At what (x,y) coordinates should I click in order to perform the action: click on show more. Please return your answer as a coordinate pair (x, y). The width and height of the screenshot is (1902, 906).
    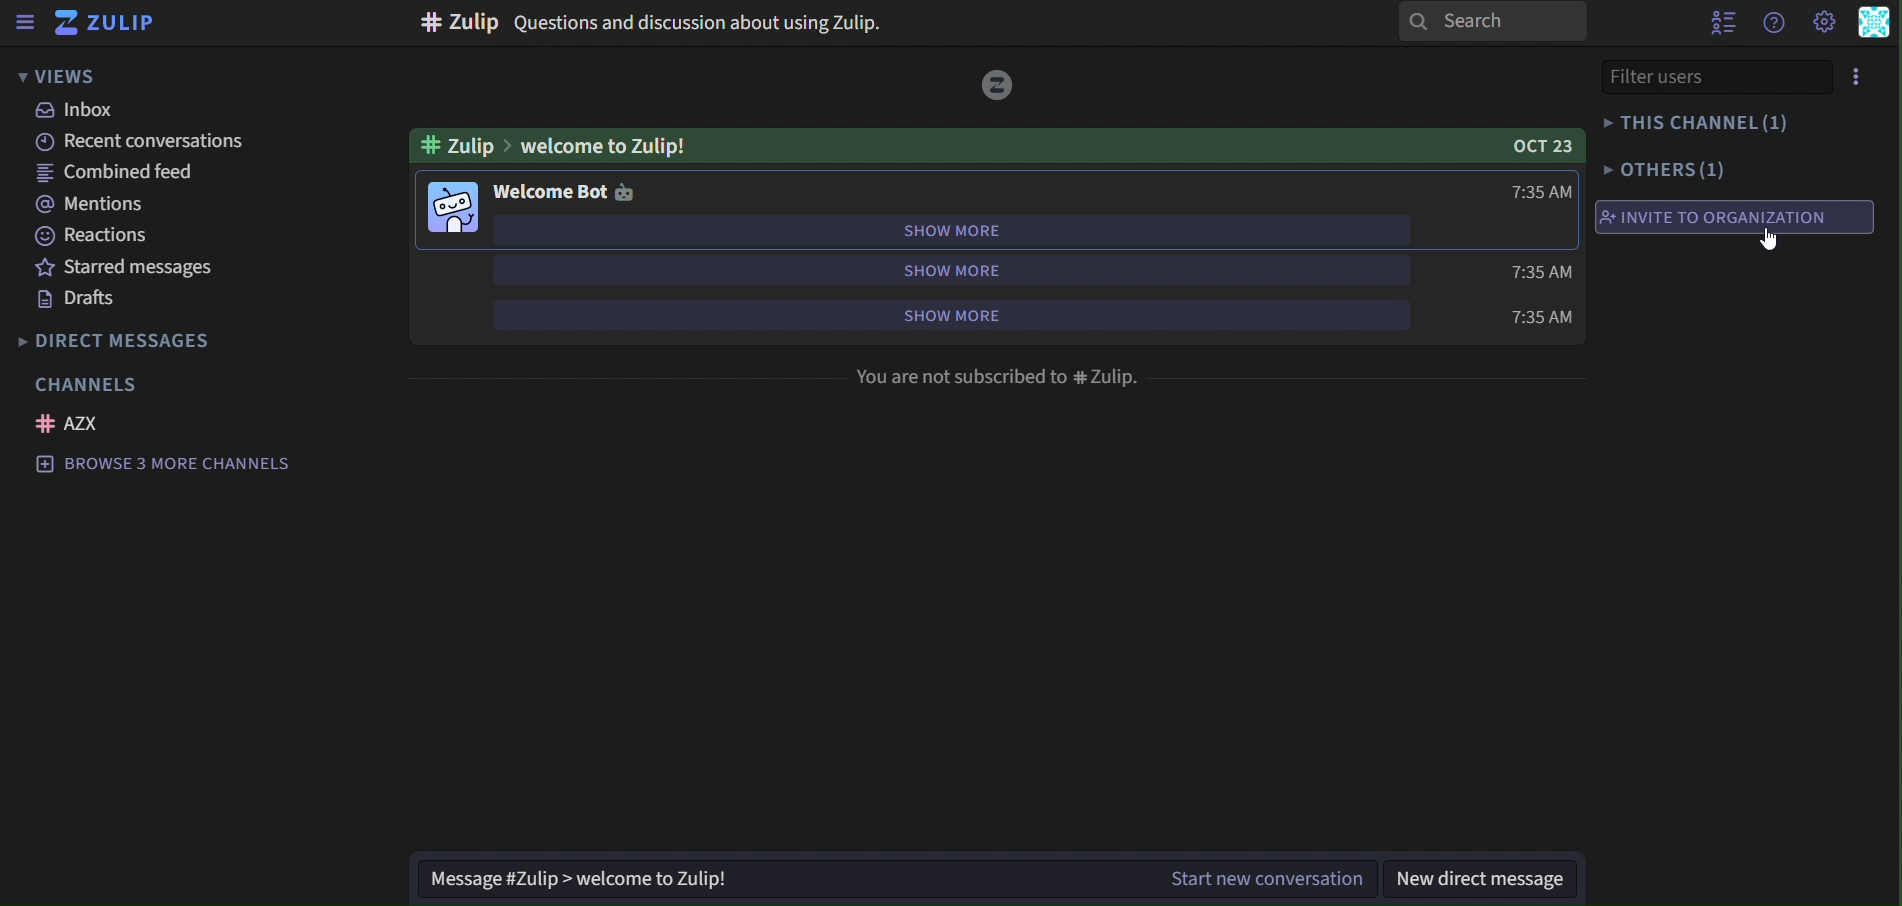
    Looking at the image, I should click on (960, 231).